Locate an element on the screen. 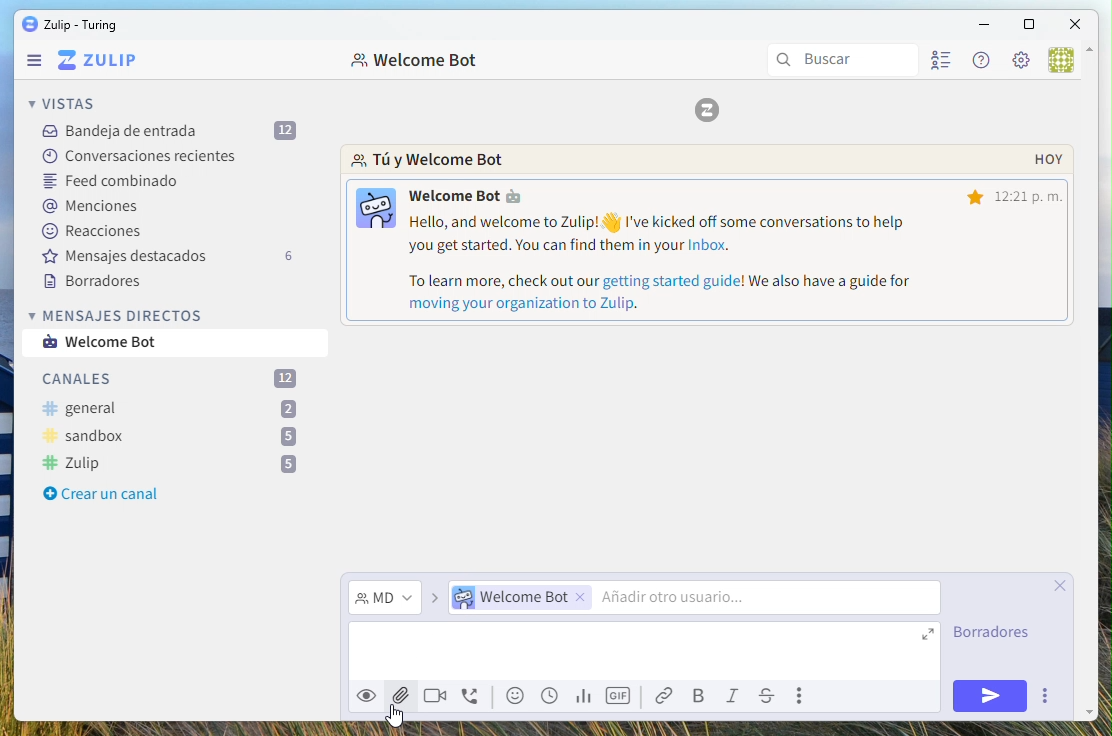 The width and height of the screenshot is (1112, 736). User is located at coordinates (1060, 61).